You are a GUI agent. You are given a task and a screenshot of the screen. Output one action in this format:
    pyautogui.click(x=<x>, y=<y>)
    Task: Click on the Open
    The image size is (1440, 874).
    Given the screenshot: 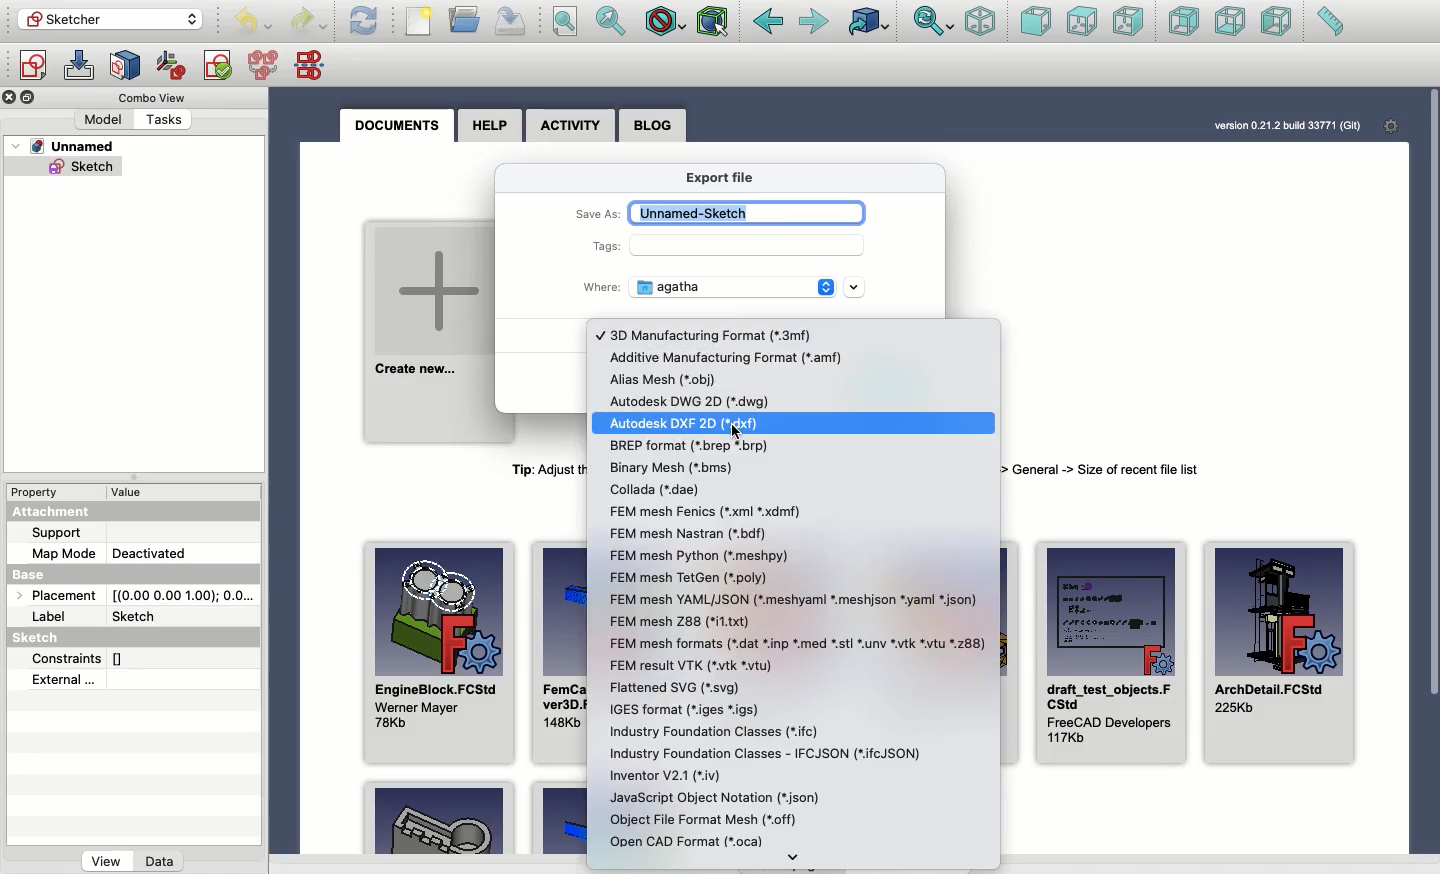 What is the action you would take?
    pyautogui.click(x=466, y=18)
    